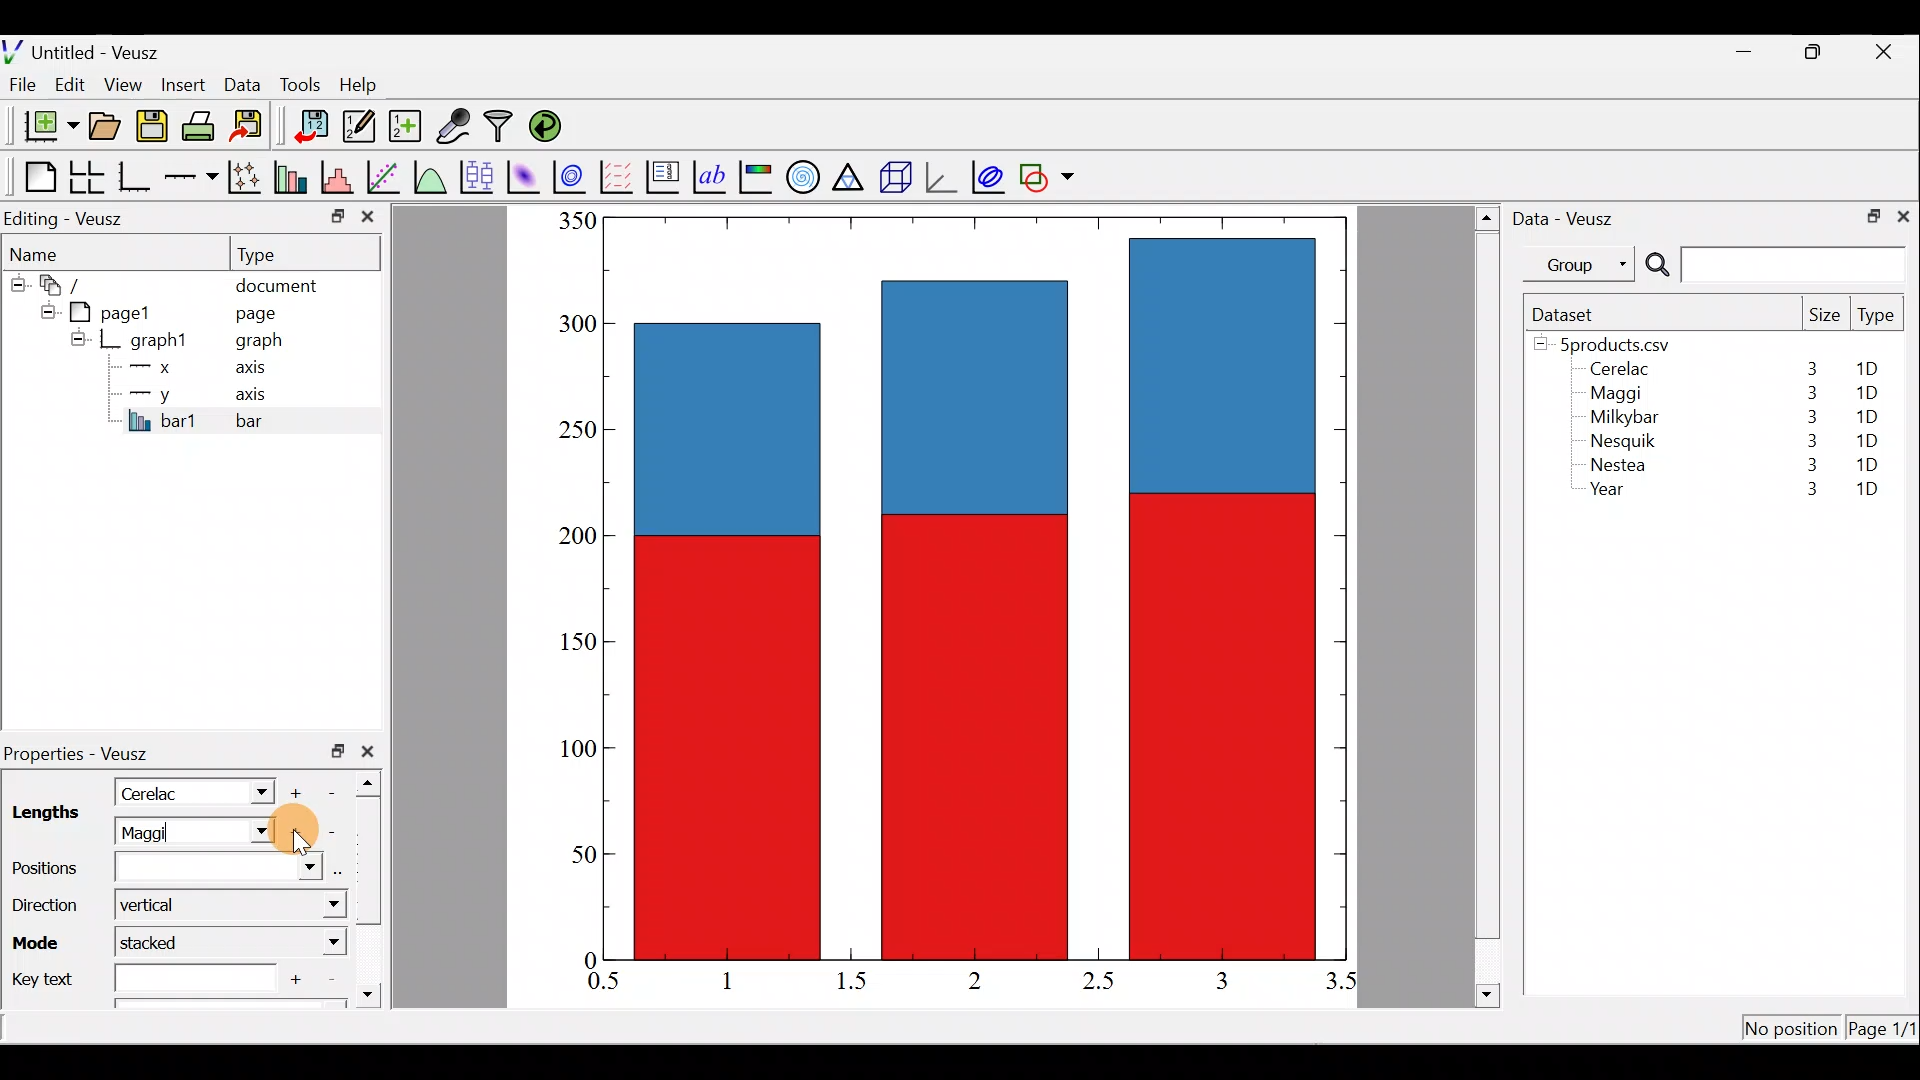 Image resolution: width=1920 pixels, height=1080 pixels. What do you see at coordinates (1488, 603) in the screenshot?
I see `scroll bar` at bounding box center [1488, 603].